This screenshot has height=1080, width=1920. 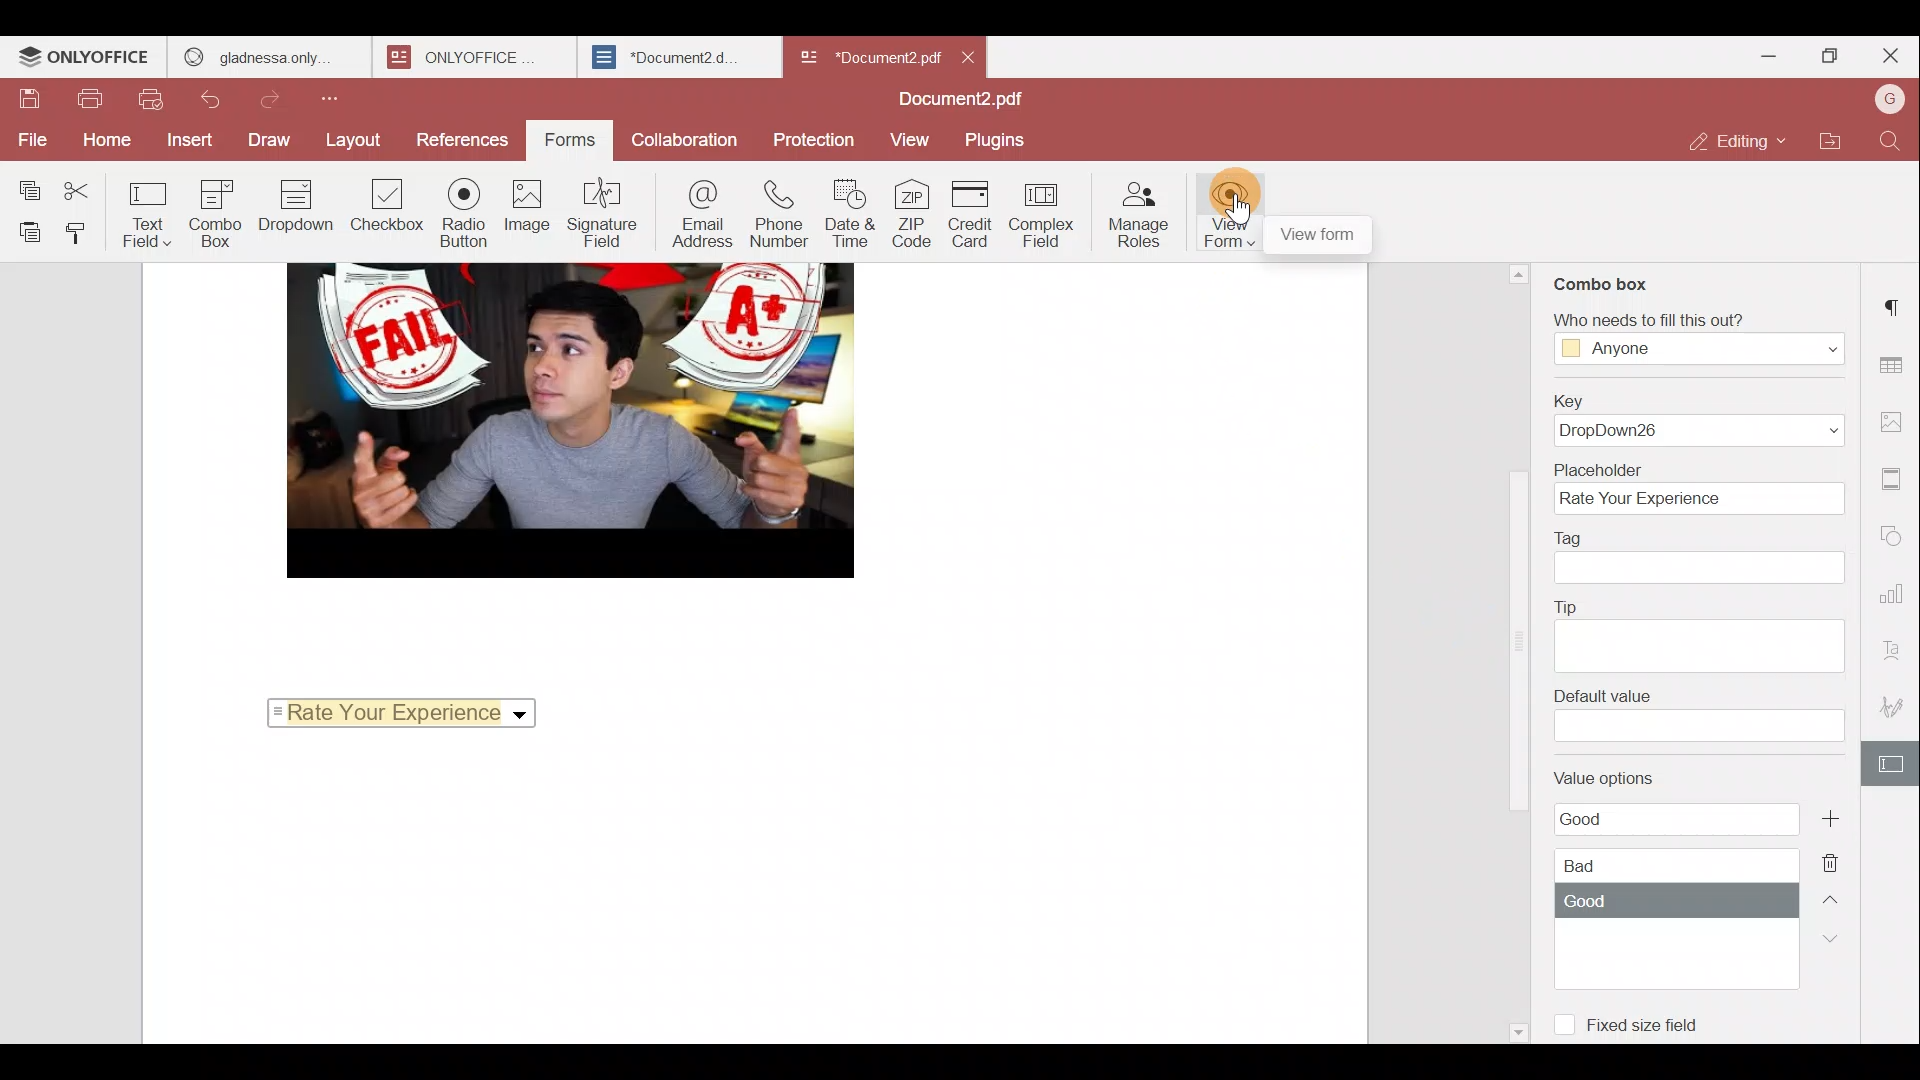 What do you see at coordinates (812, 136) in the screenshot?
I see `Protection` at bounding box center [812, 136].